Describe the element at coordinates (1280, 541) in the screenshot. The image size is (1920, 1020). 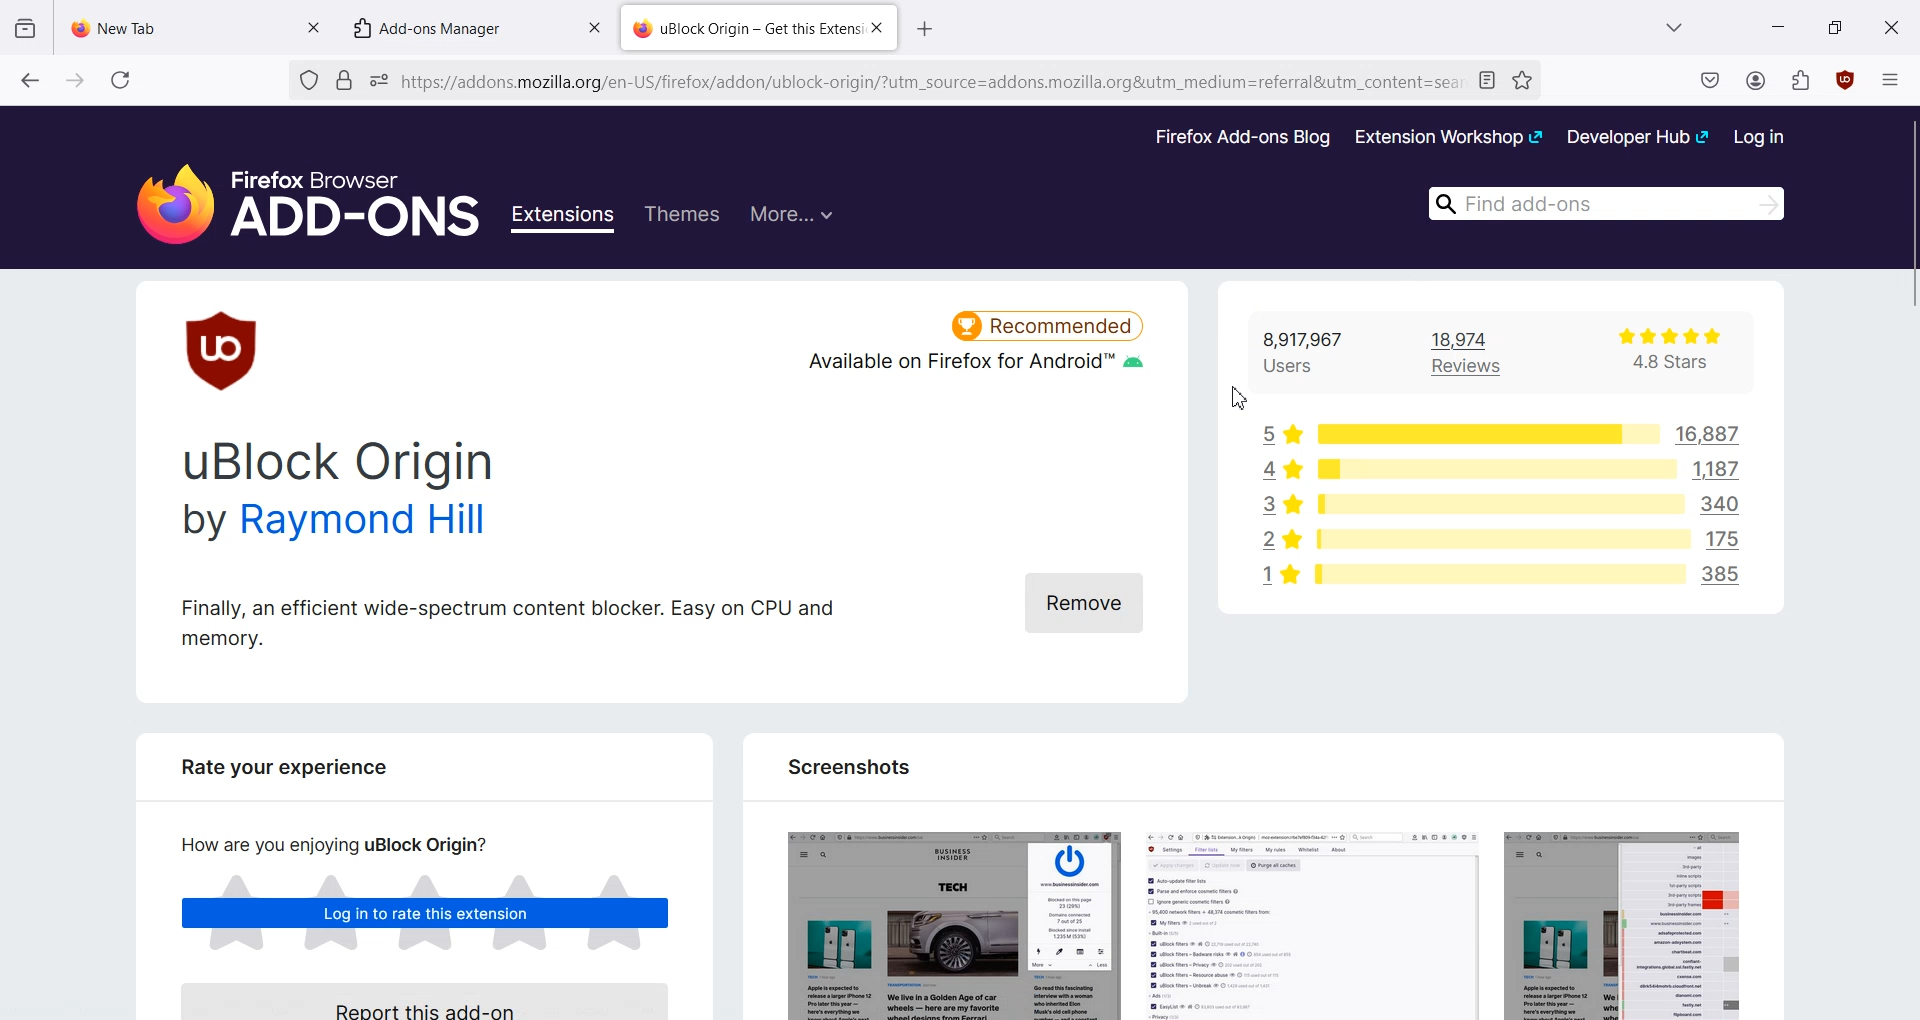
I see `2 star rating` at that location.